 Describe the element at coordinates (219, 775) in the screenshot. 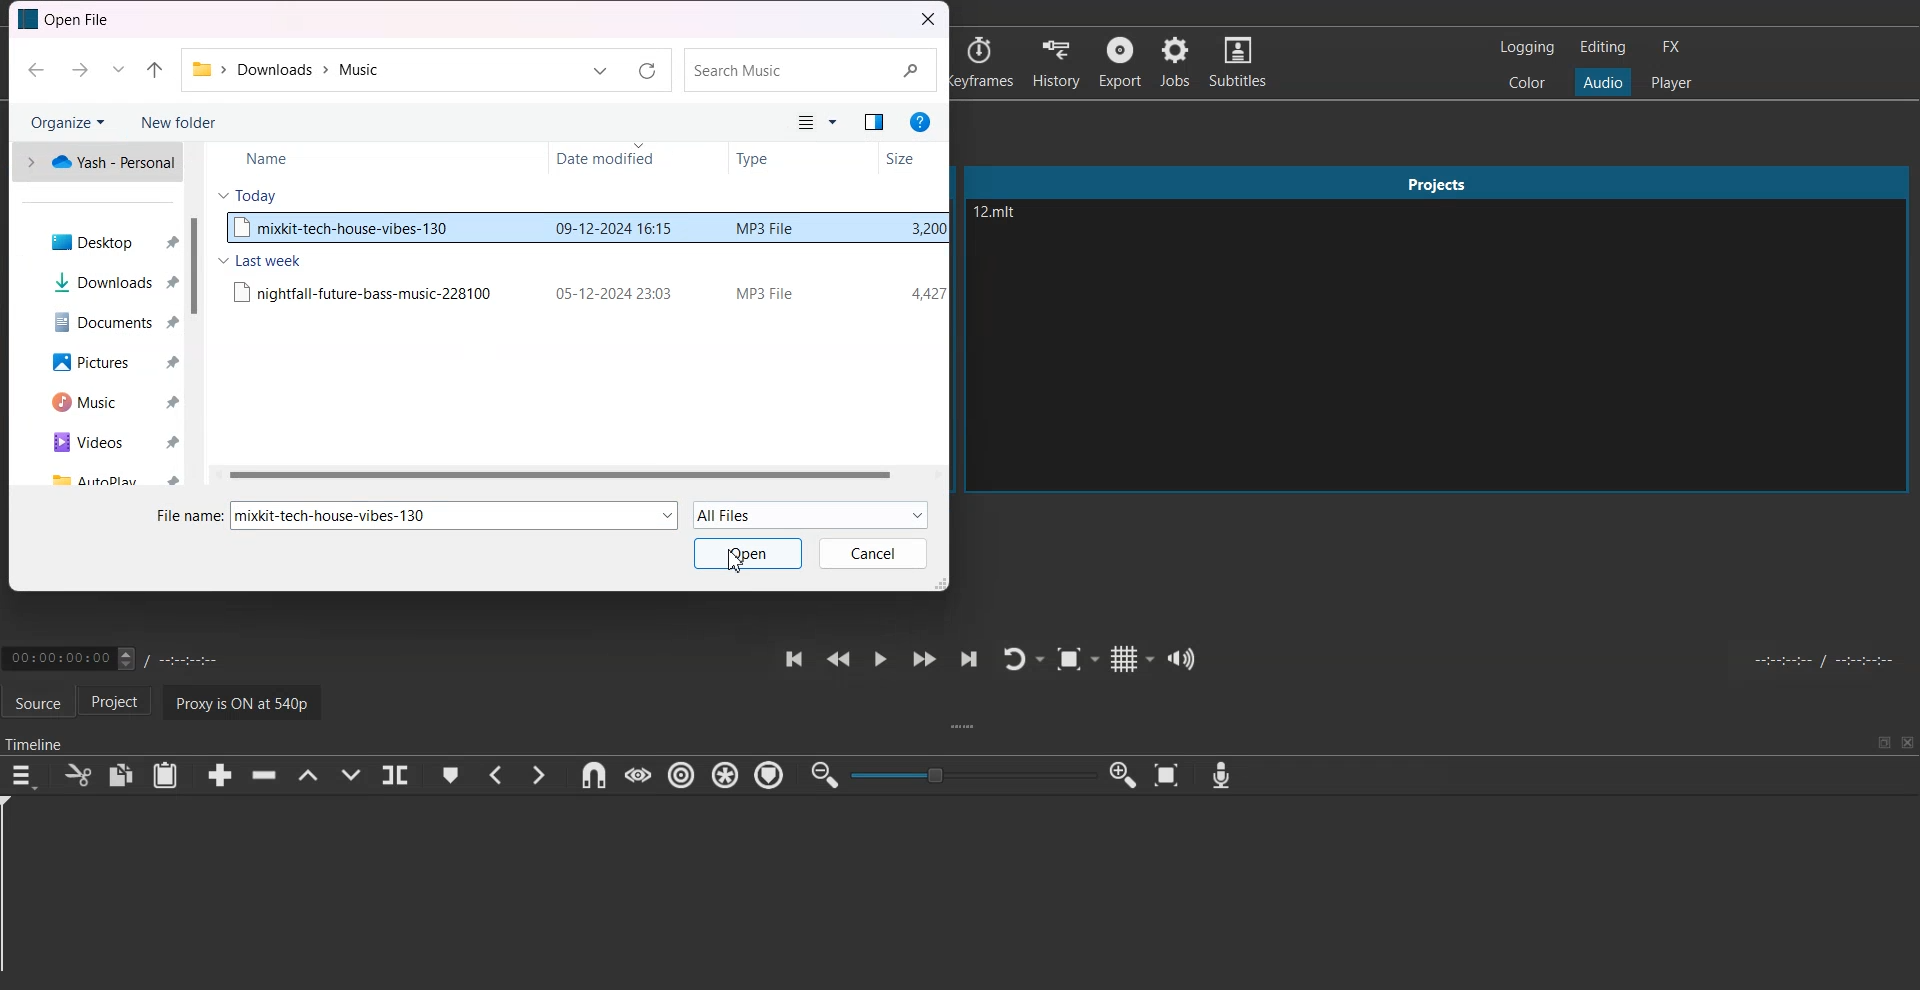

I see `Append` at that location.